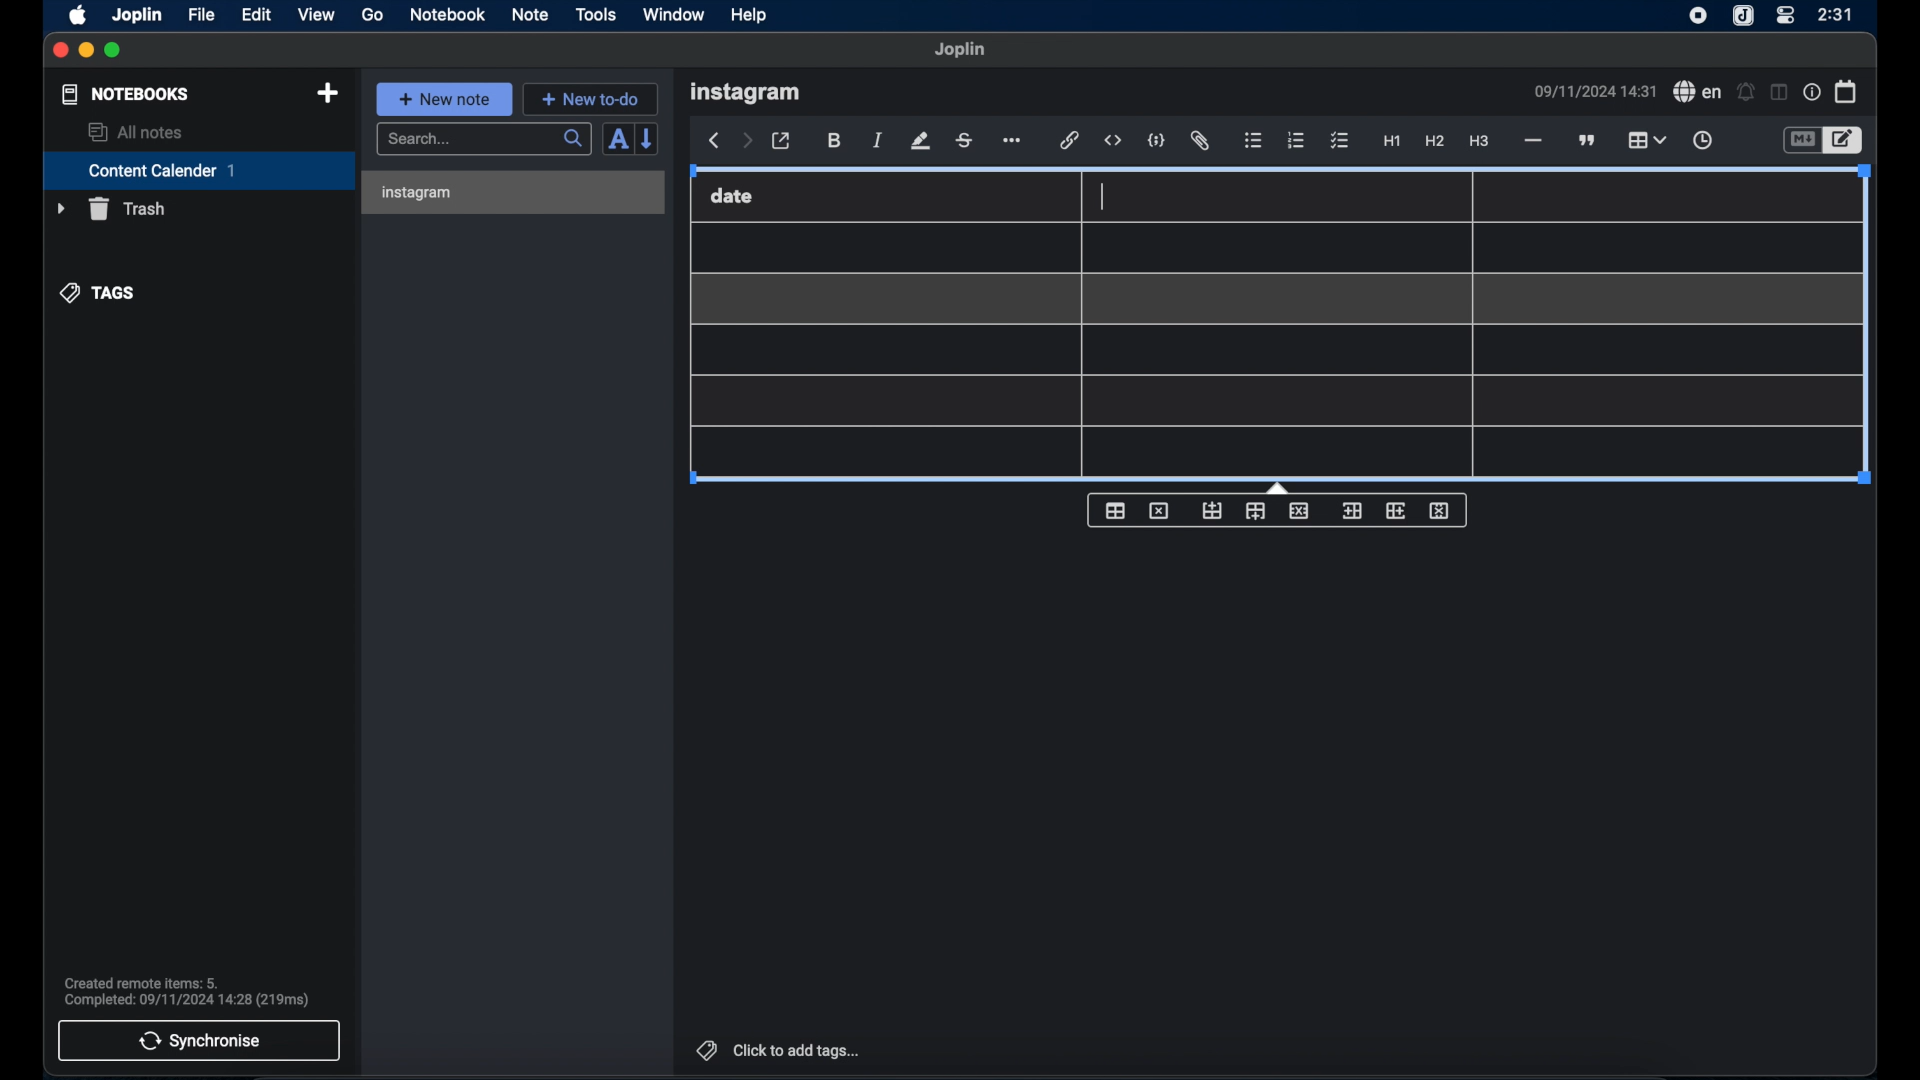 The image size is (1920, 1080). Describe the element at coordinates (711, 141) in the screenshot. I see `back` at that location.